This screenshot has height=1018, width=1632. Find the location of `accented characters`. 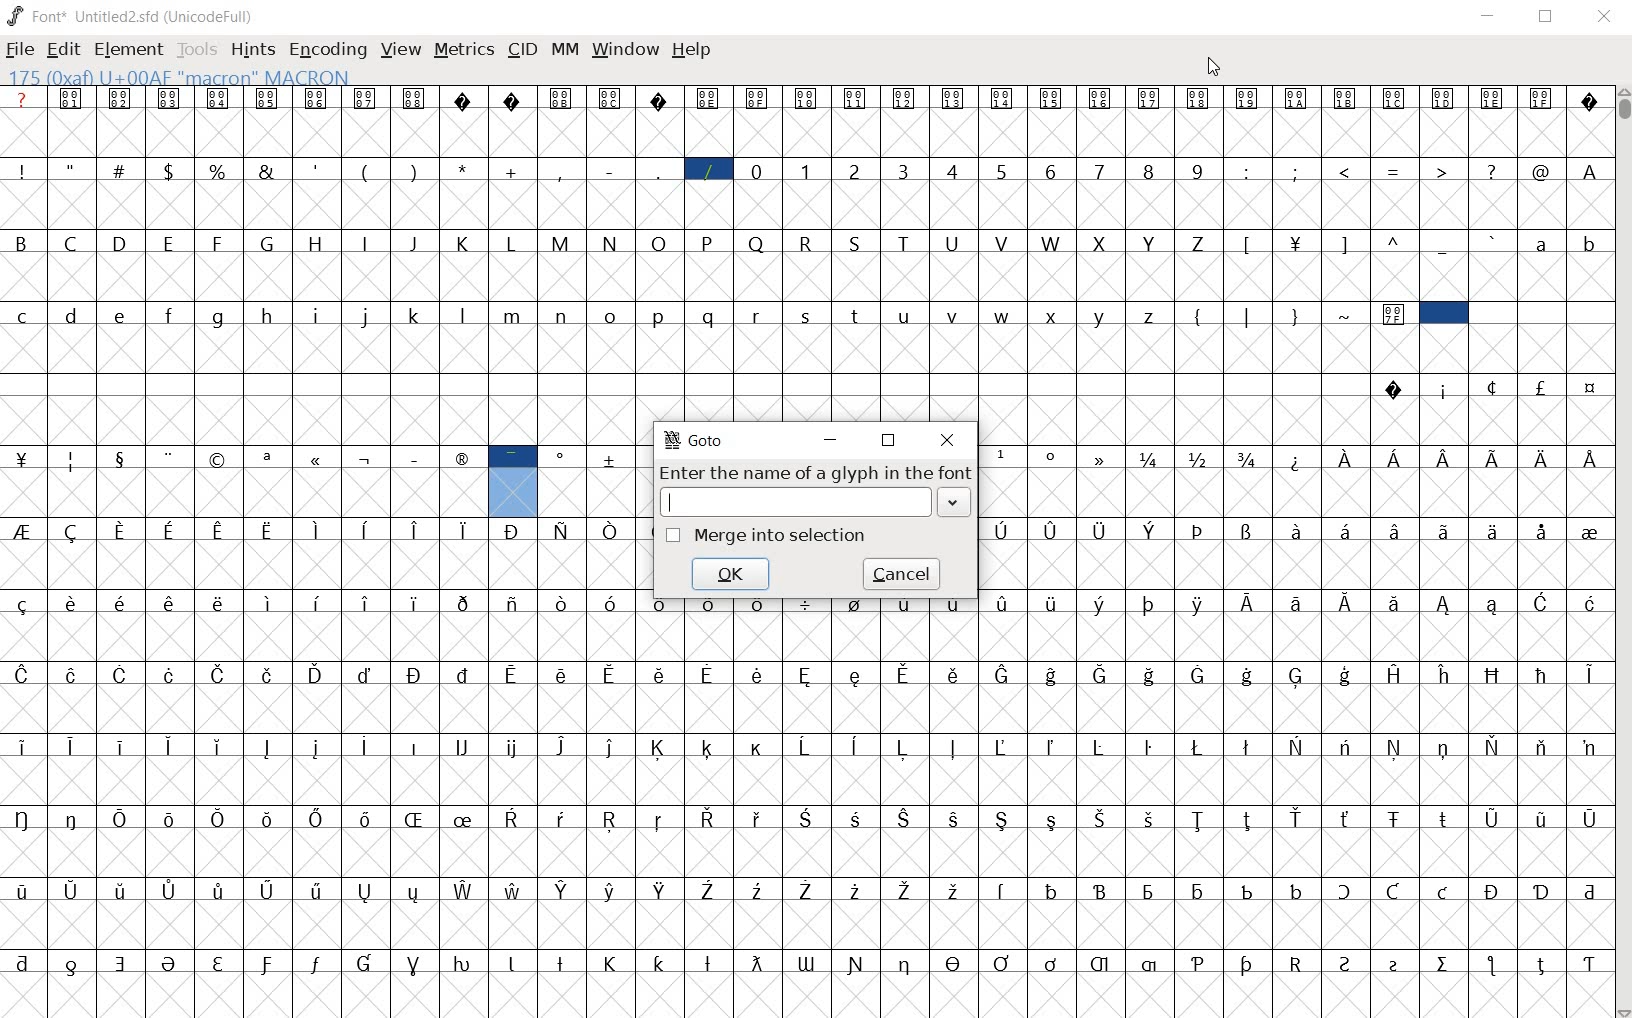

accented characters is located at coordinates (827, 697).